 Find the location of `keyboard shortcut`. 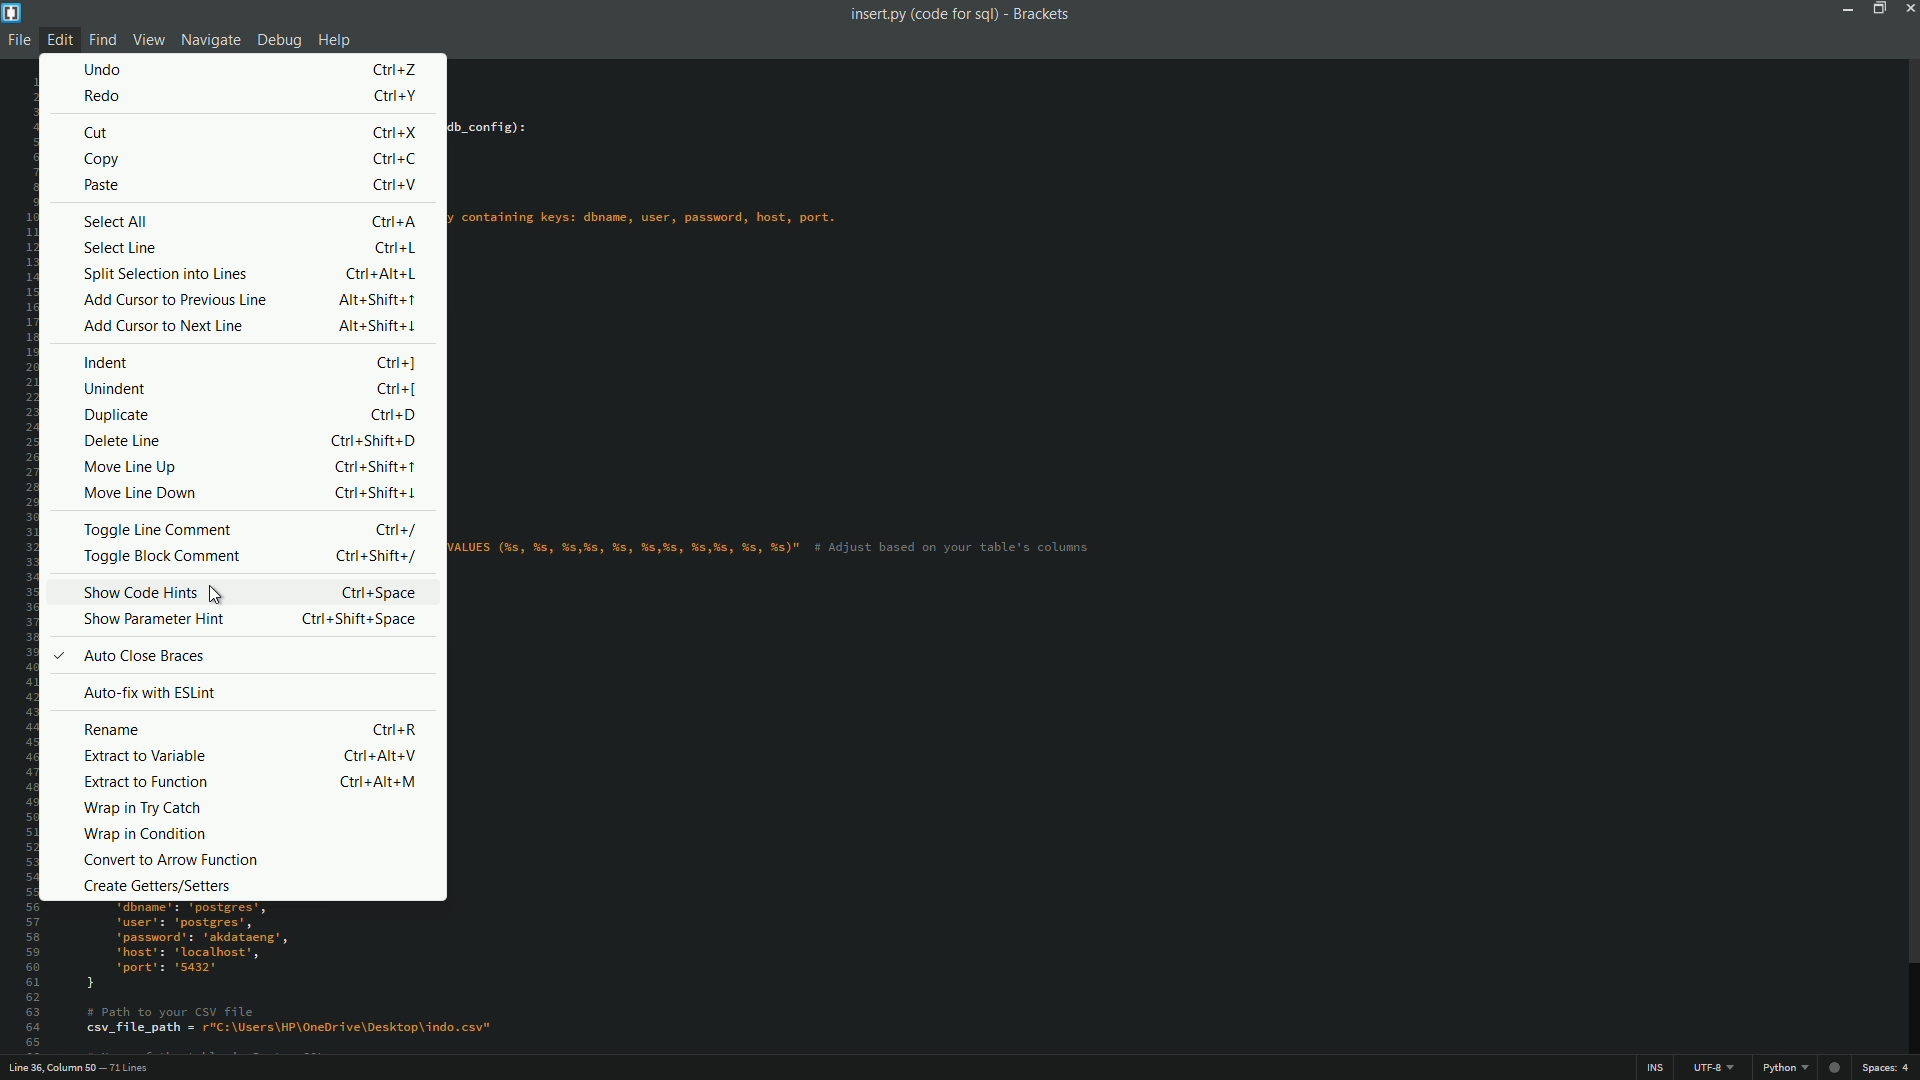

keyboard shortcut is located at coordinates (380, 758).